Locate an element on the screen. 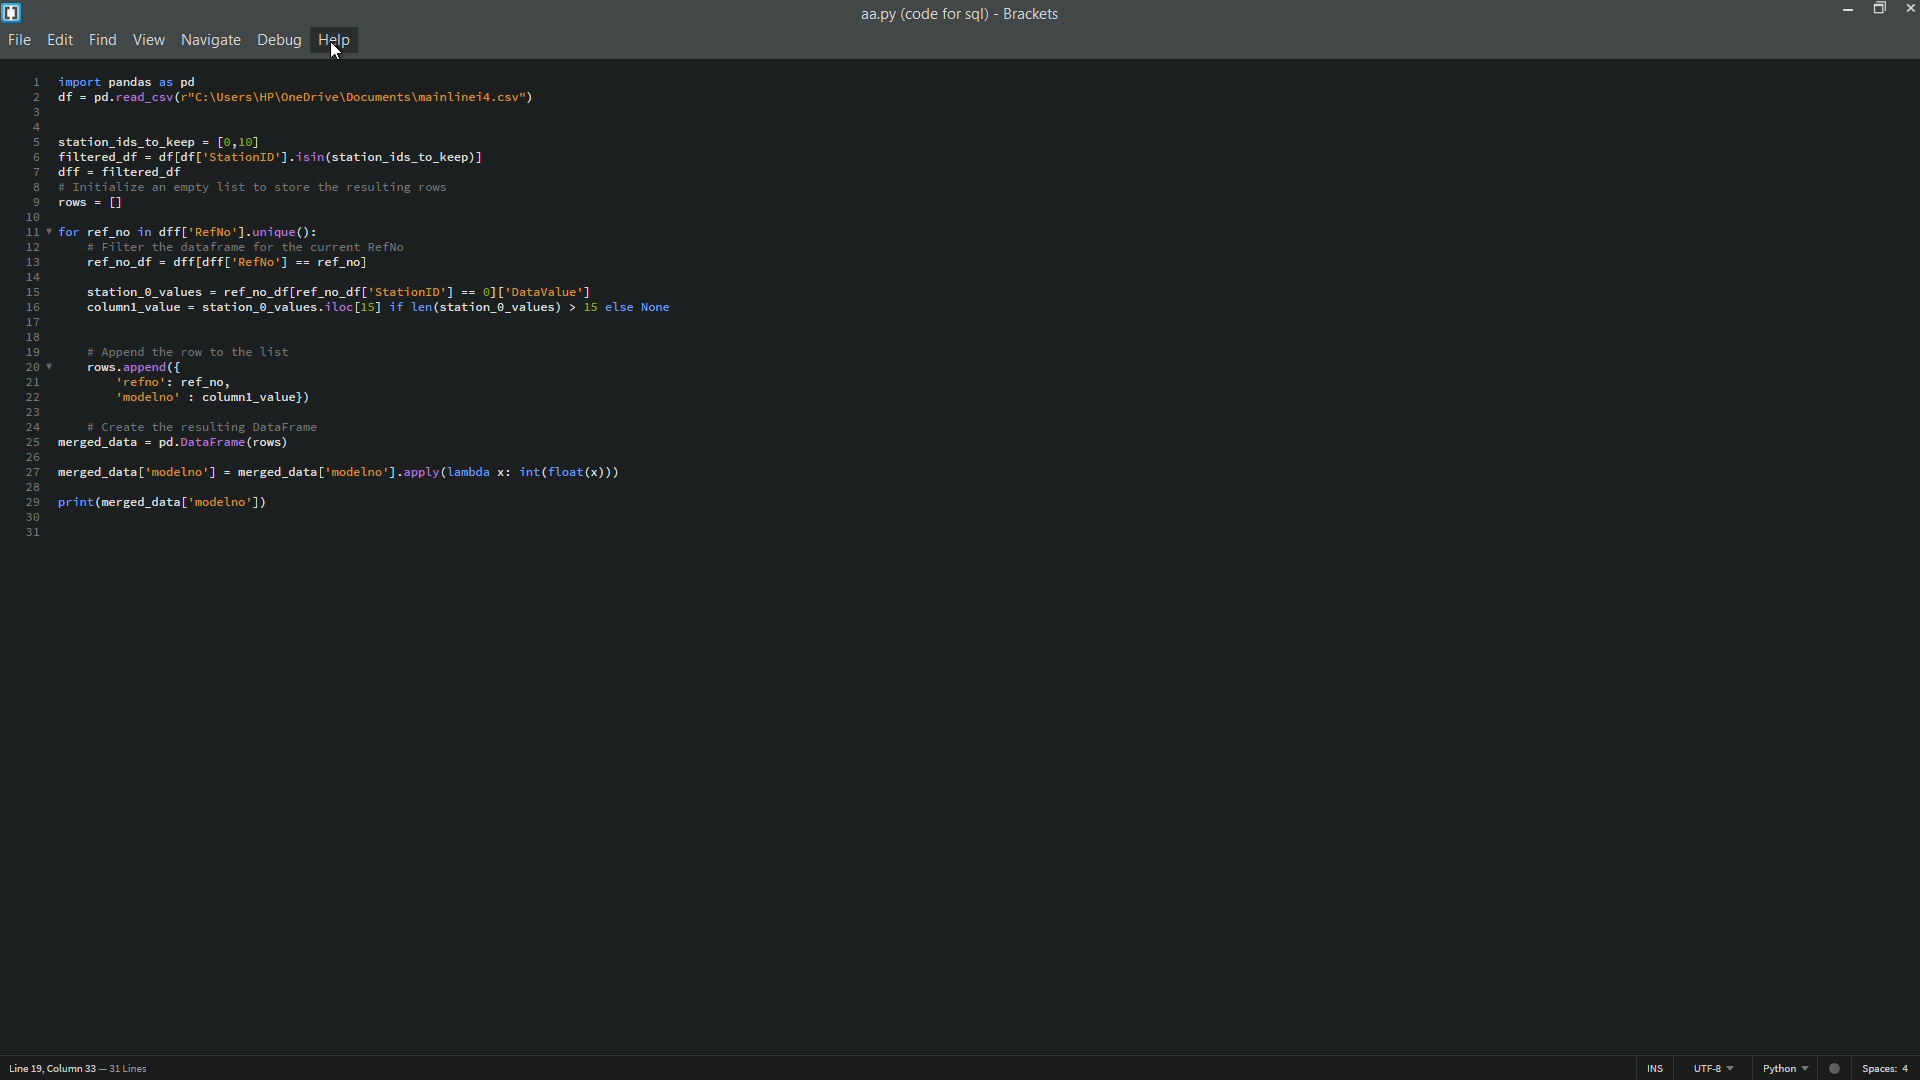  help menu is located at coordinates (333, 41).